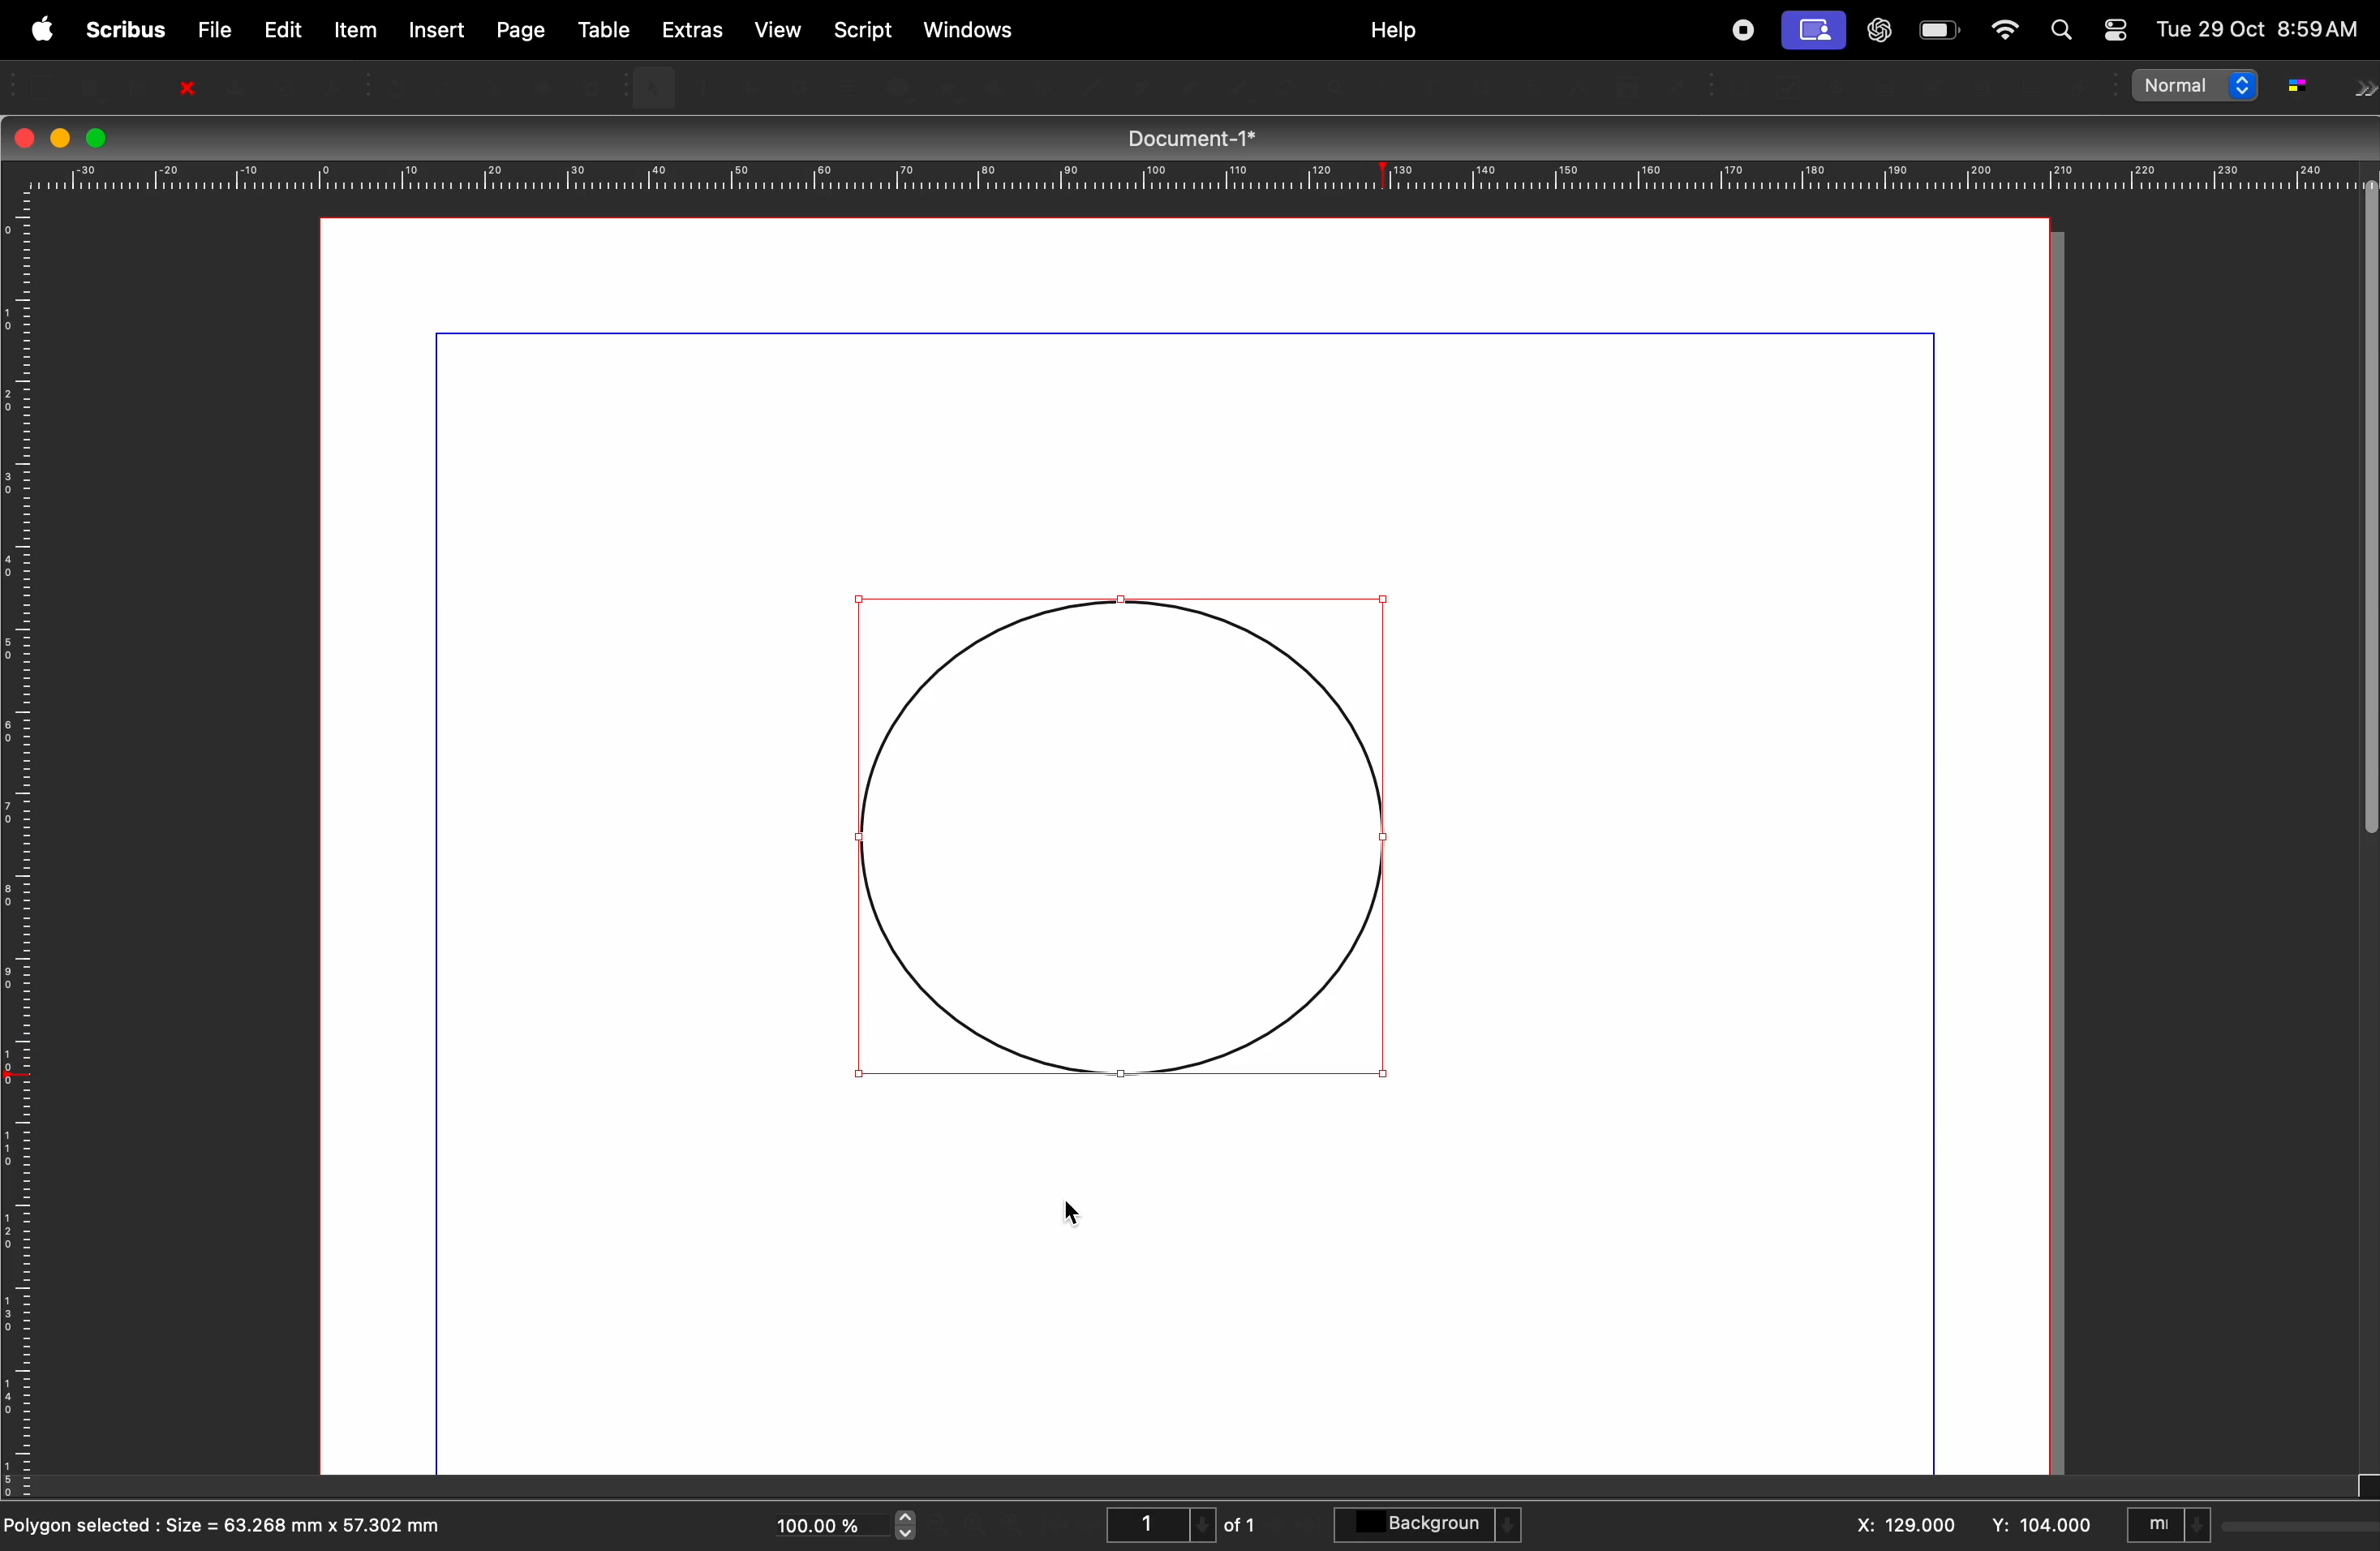 The image size is (2380, 1551). What do you see at coordinates (1842, 87) in the screenshot?
I see `PDF radio button` at bounding box center [1842, 87].